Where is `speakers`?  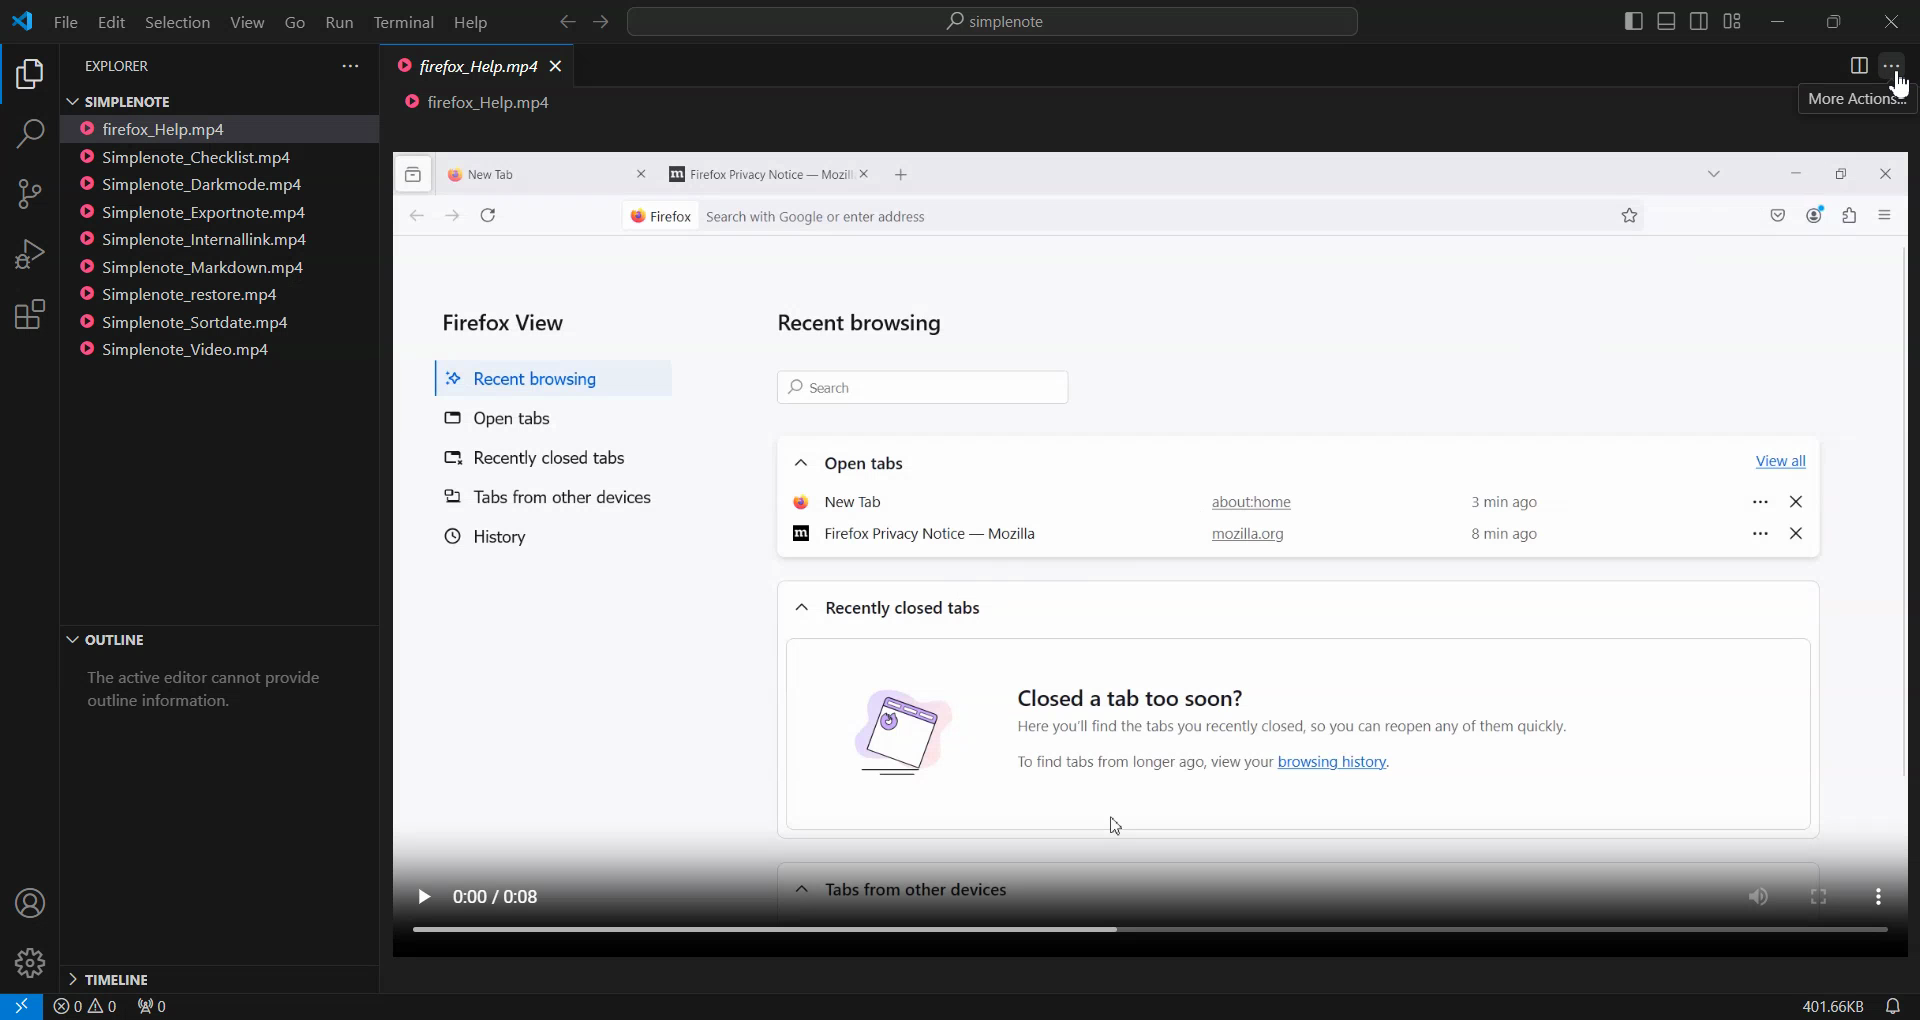
speakers is located at coordinates (1763, 895).